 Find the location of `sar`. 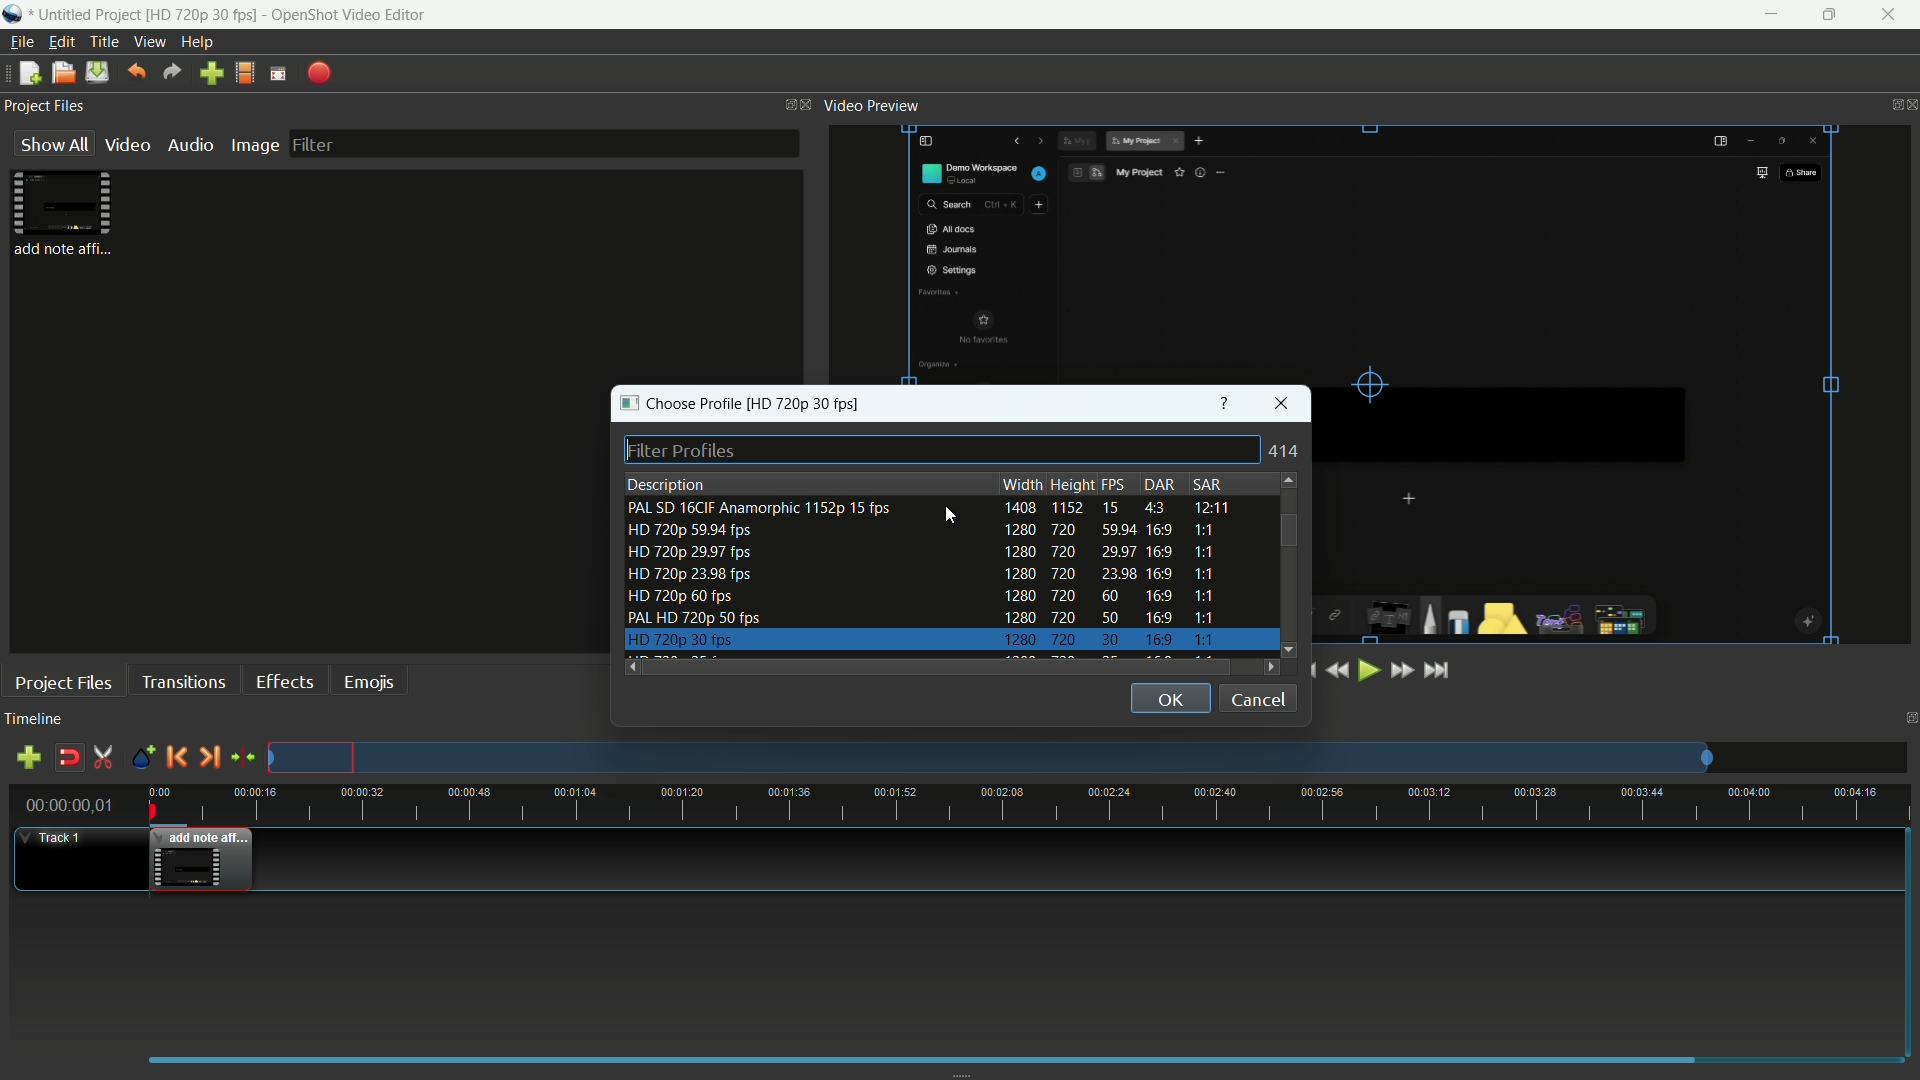

sar is located at coordinates (1206, 484).